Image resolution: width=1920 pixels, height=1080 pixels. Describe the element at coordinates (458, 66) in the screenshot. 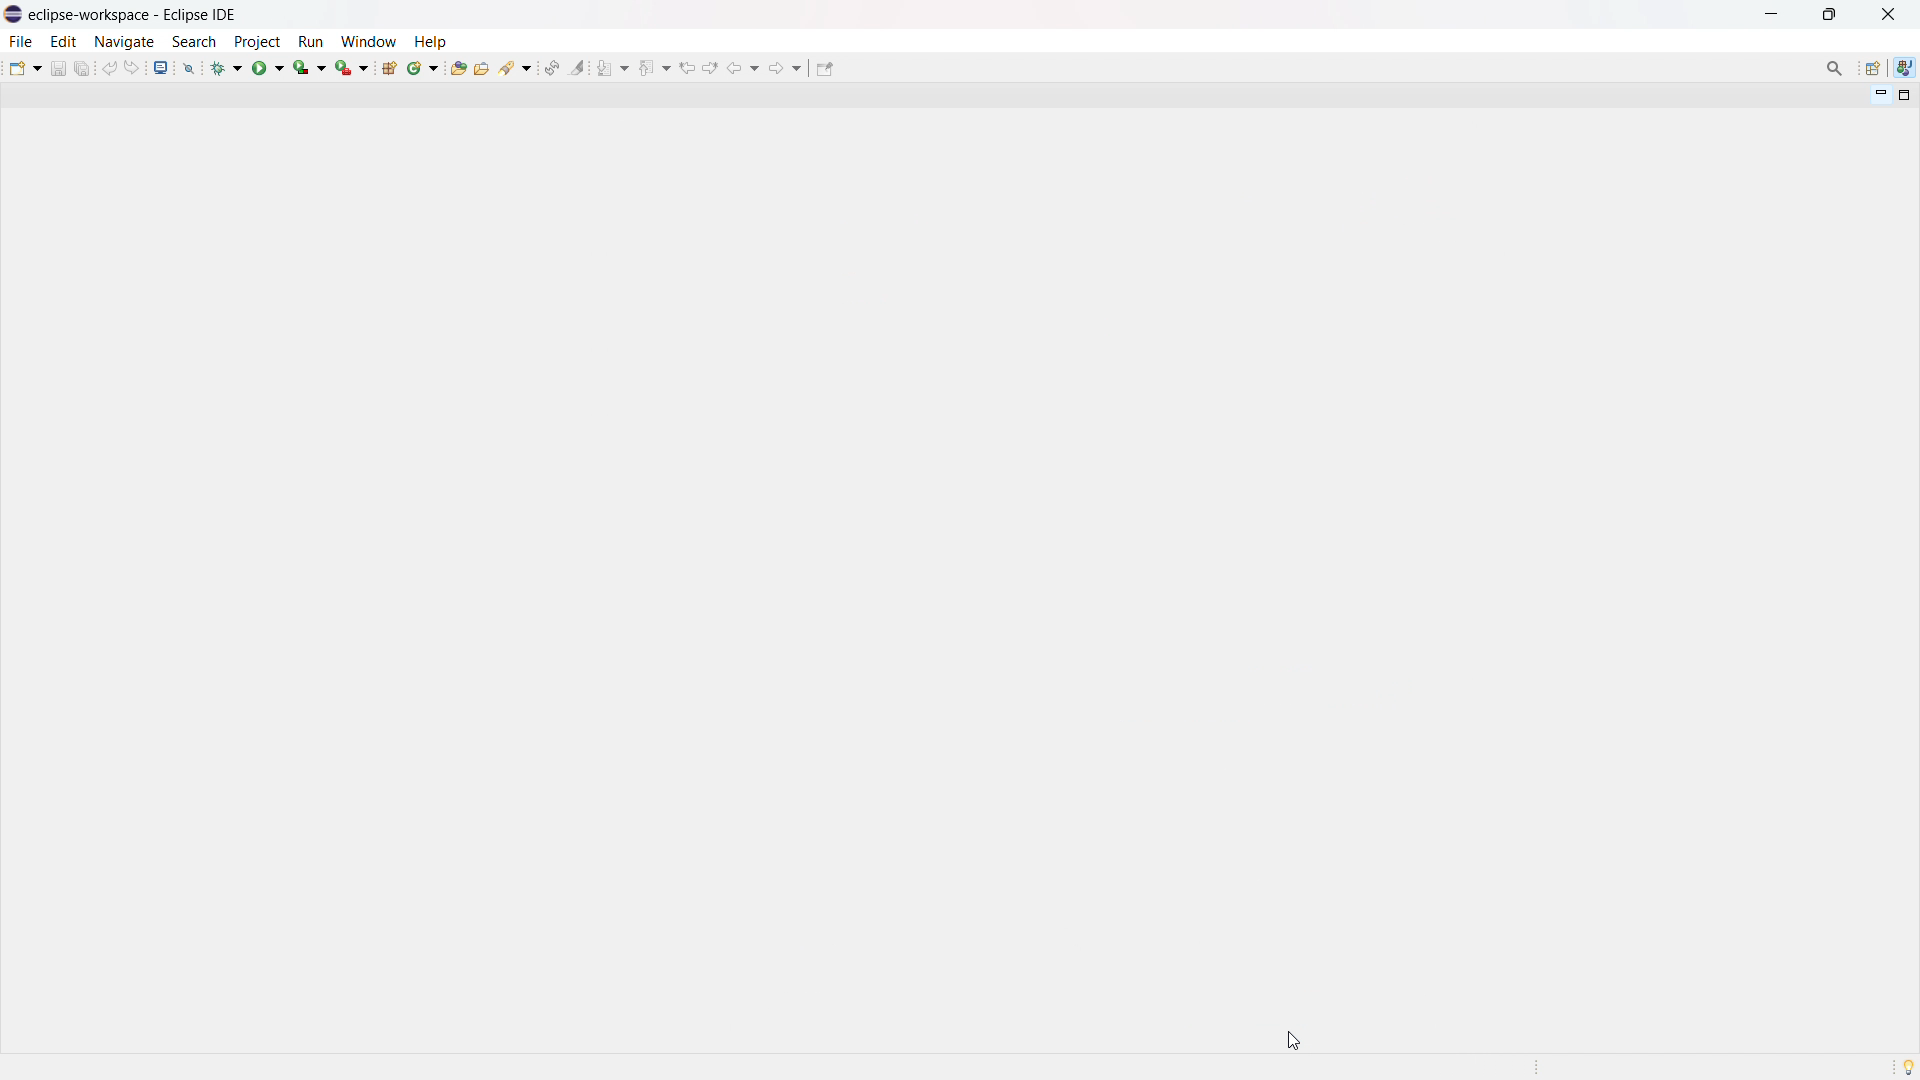

I see `open type` at that location.